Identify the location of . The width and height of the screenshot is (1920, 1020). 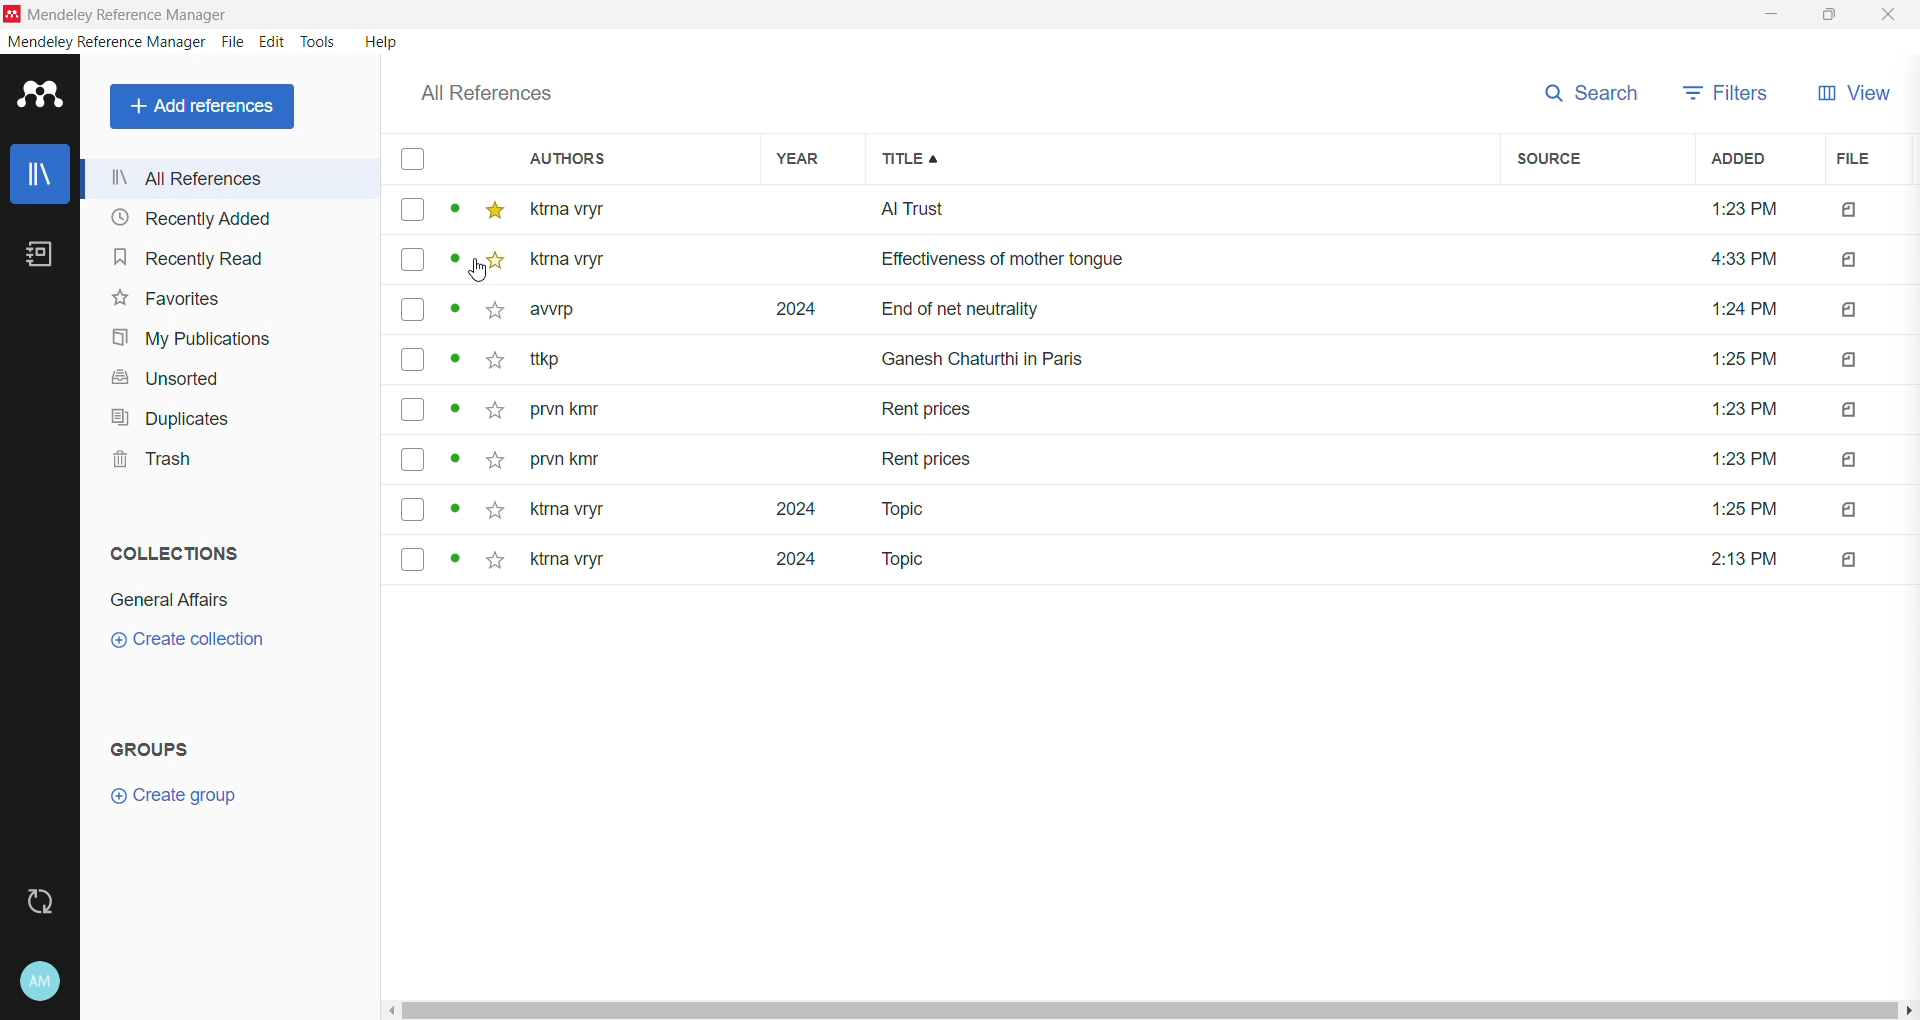
(1741, 511).